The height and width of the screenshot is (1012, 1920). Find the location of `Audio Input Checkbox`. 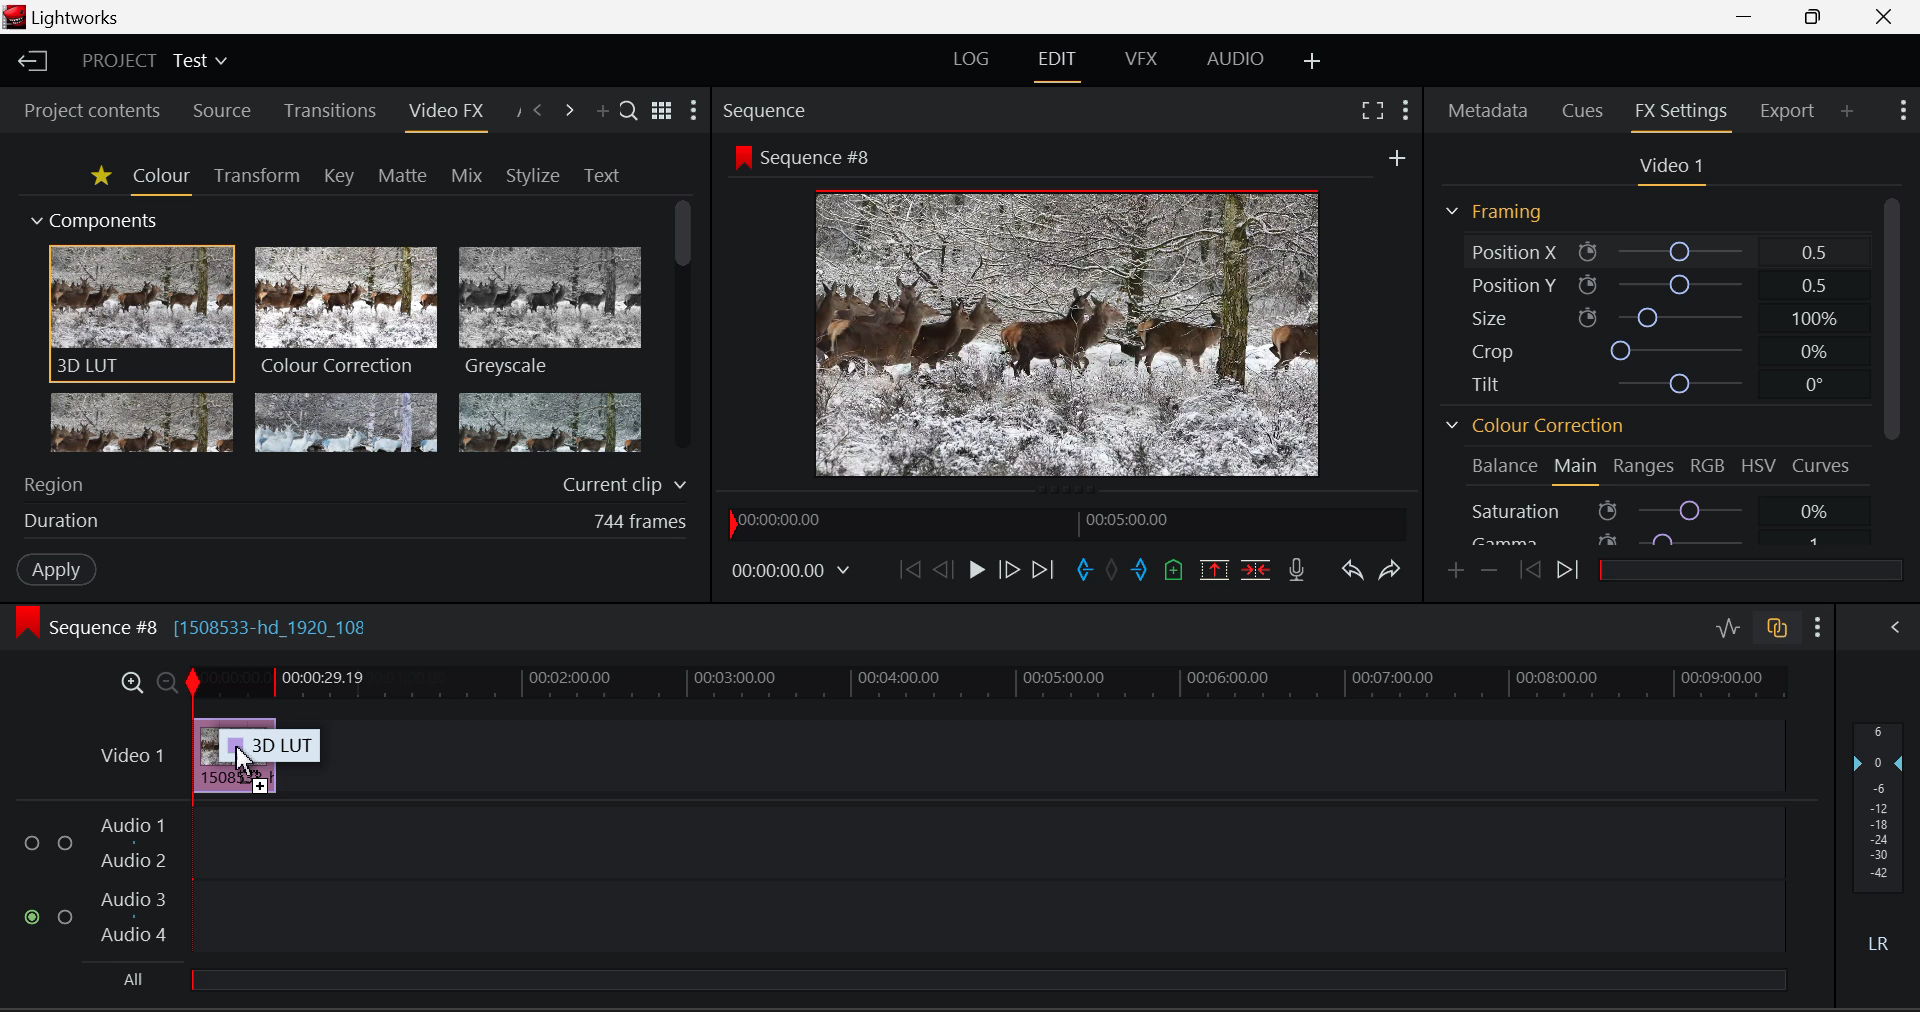

Audio Input Checkbox is located at coordinates (31, 843).